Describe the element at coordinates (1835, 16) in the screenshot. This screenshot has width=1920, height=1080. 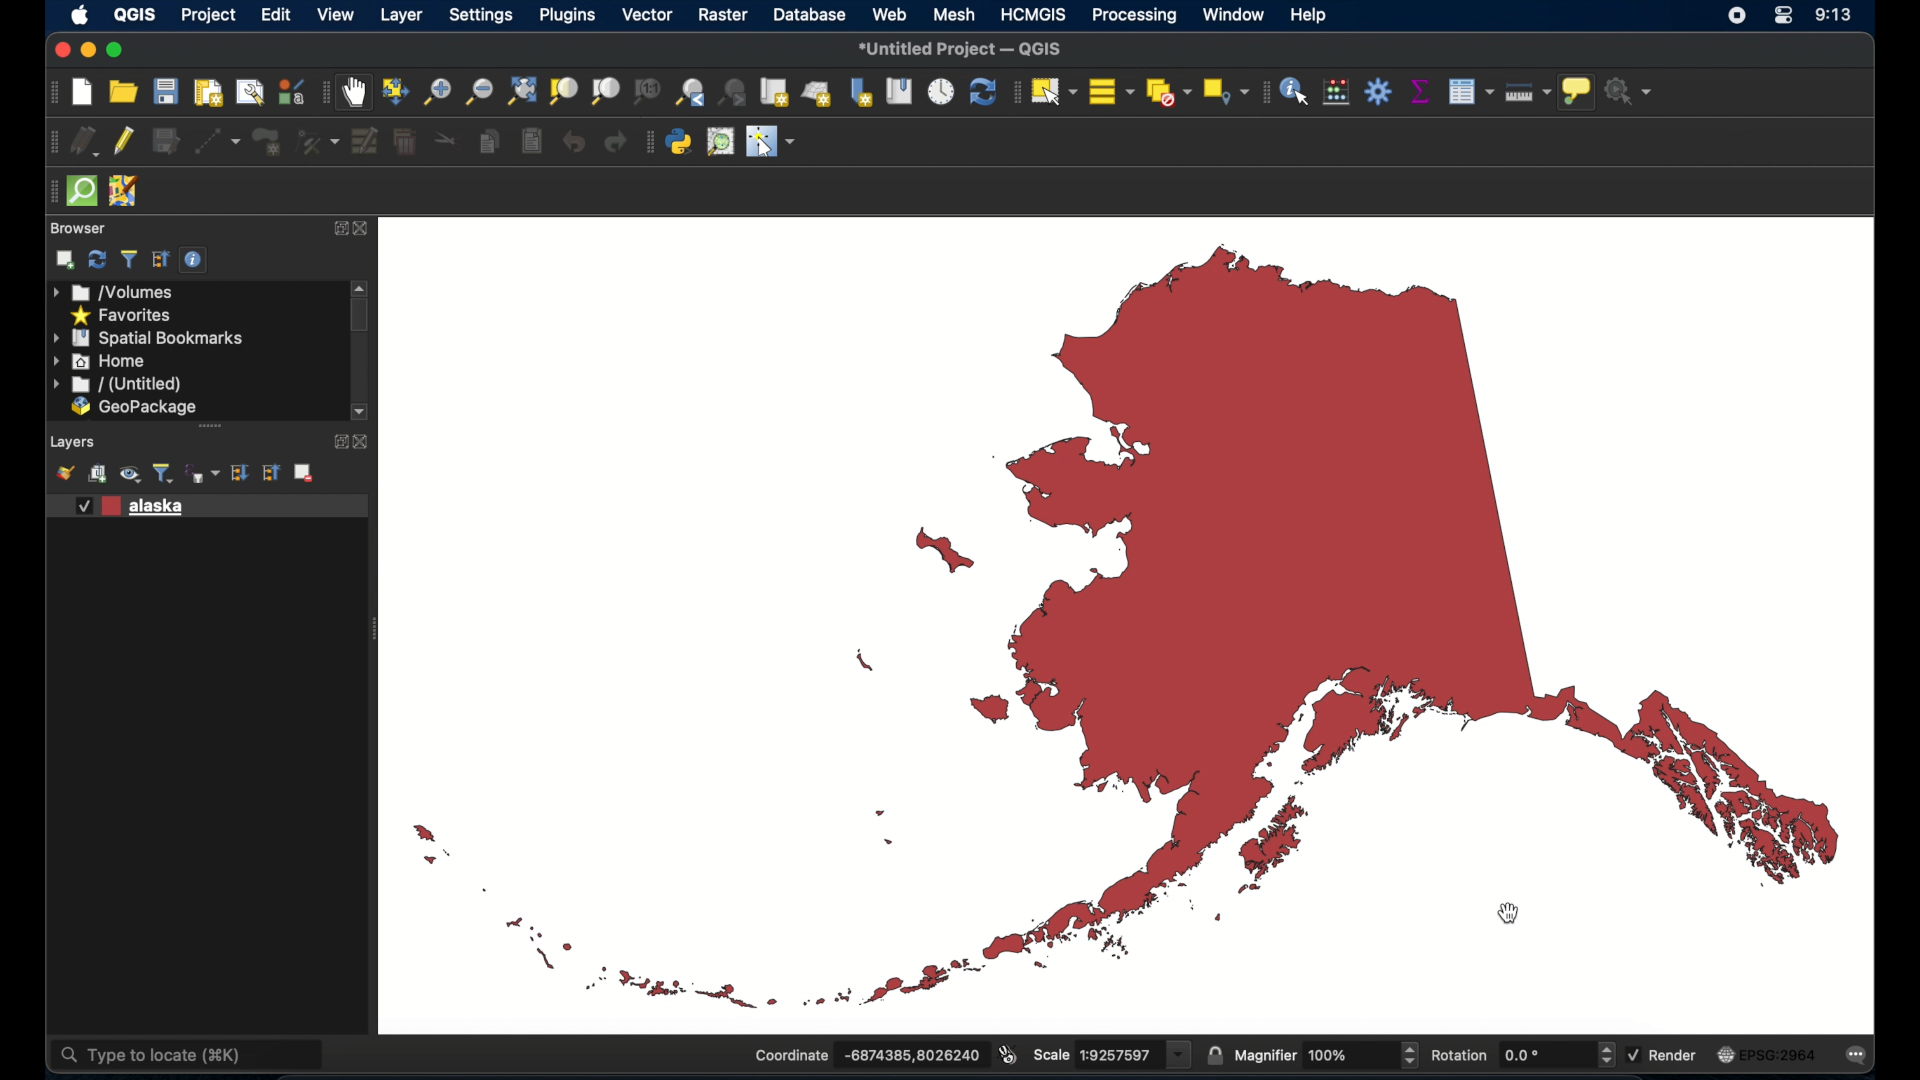
I see `time` at that location.